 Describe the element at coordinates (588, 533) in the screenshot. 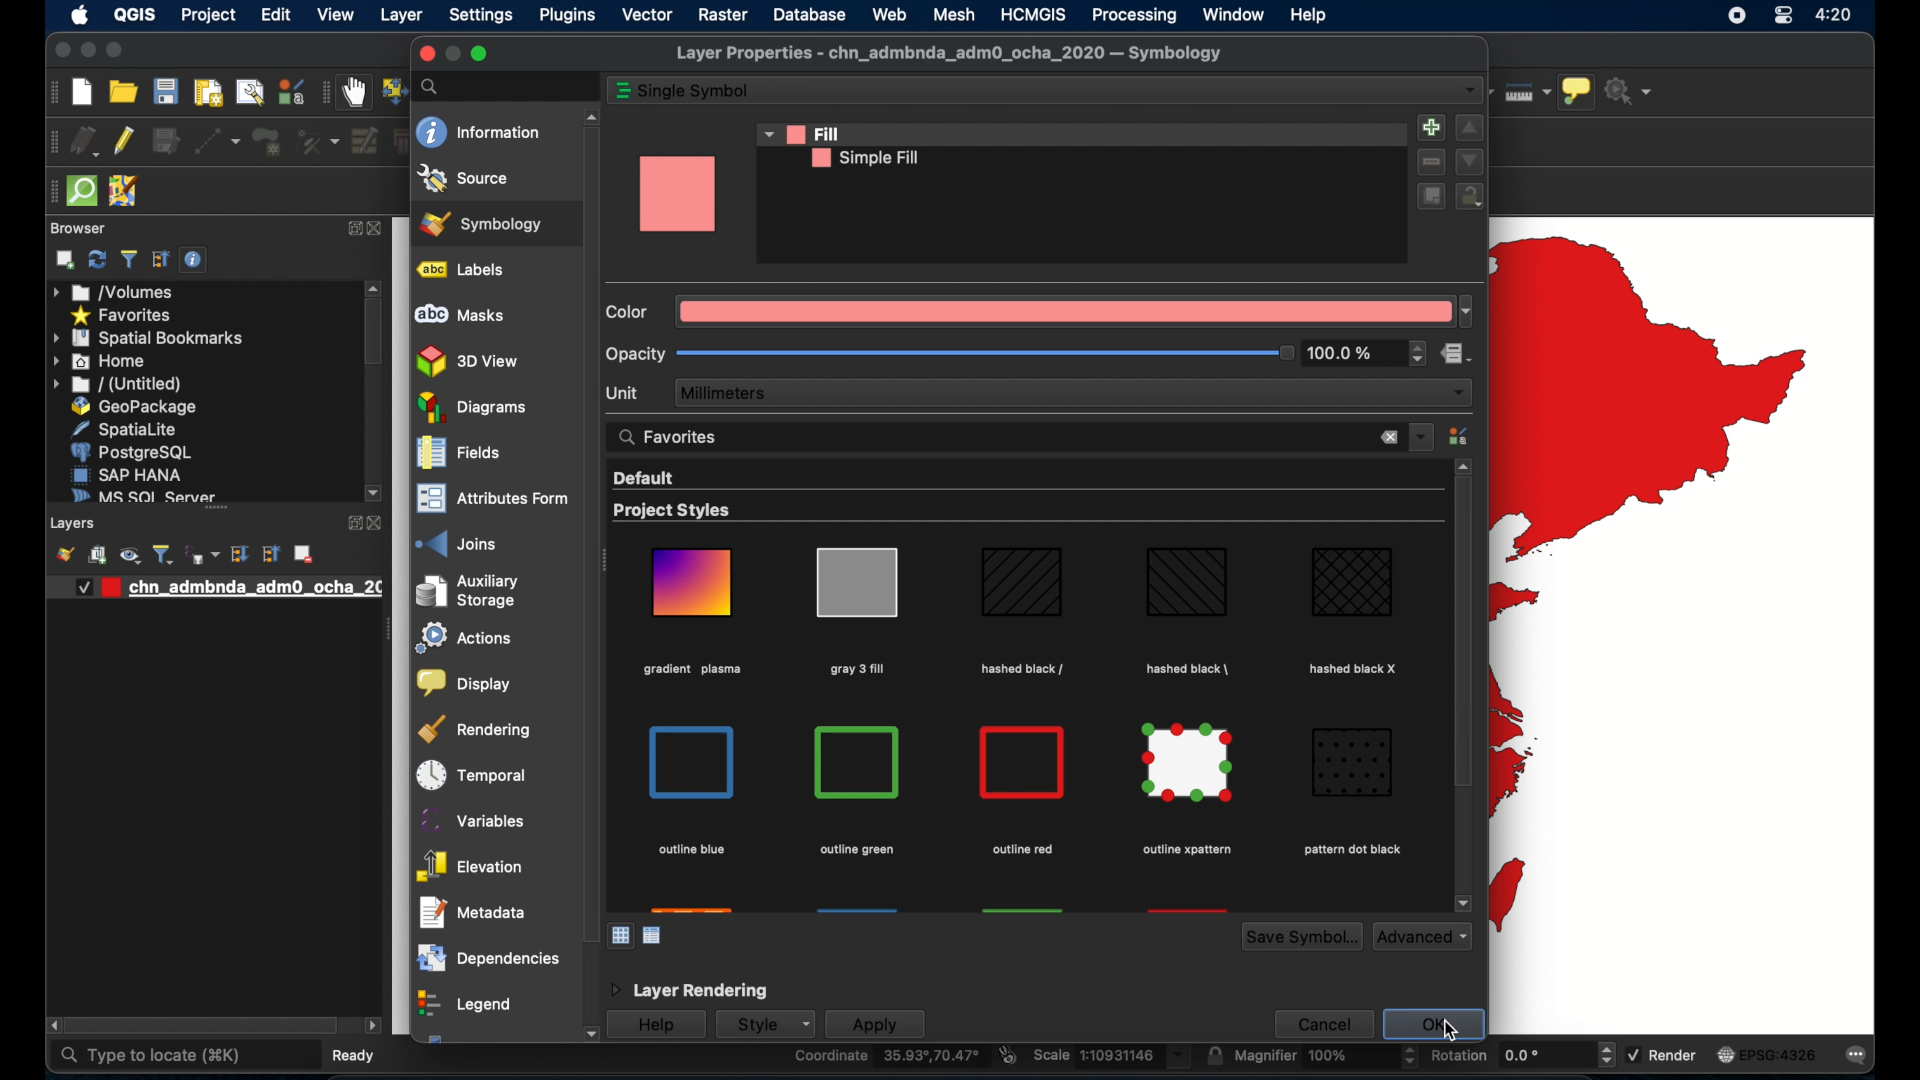

I see `scroll box` at that location.